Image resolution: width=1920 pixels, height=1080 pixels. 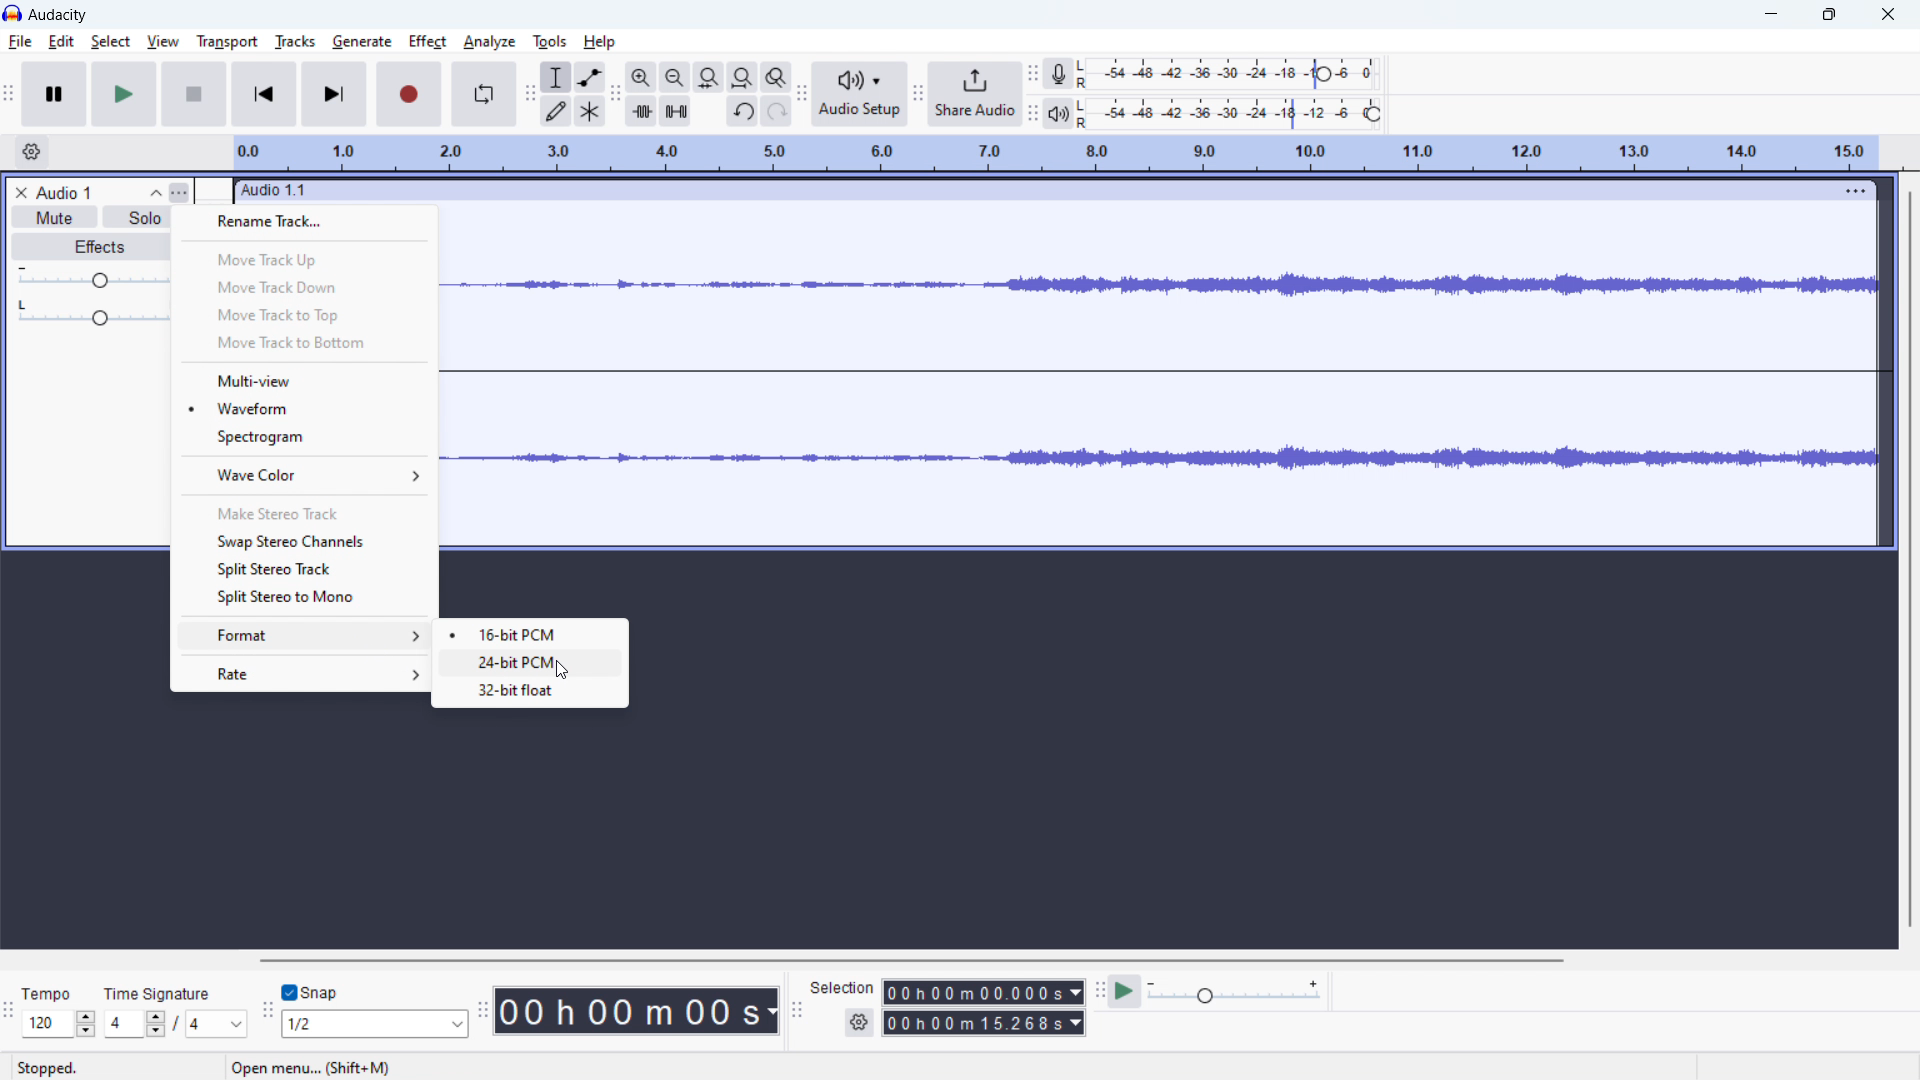 I want to click on play at speed, so click(x=1125, y=991).